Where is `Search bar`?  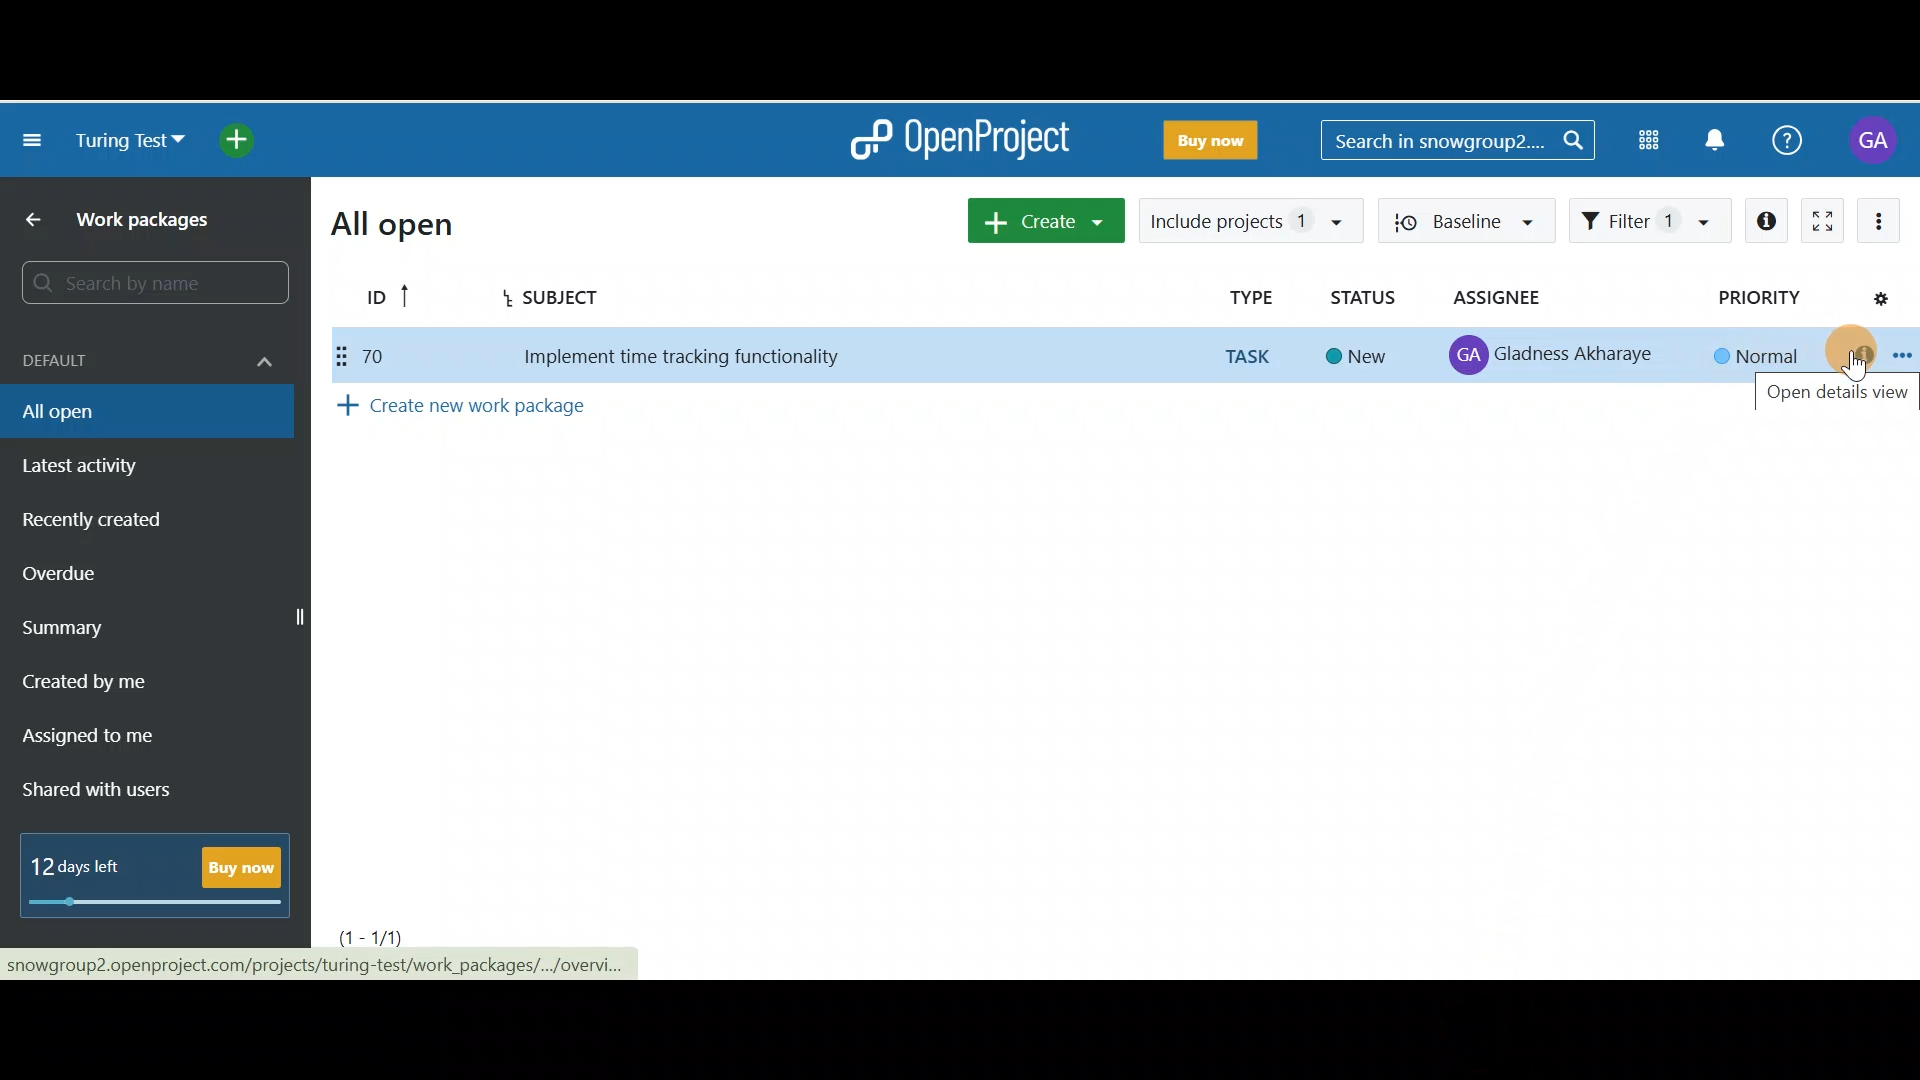 Search bar is located at coordinates (150, 284).